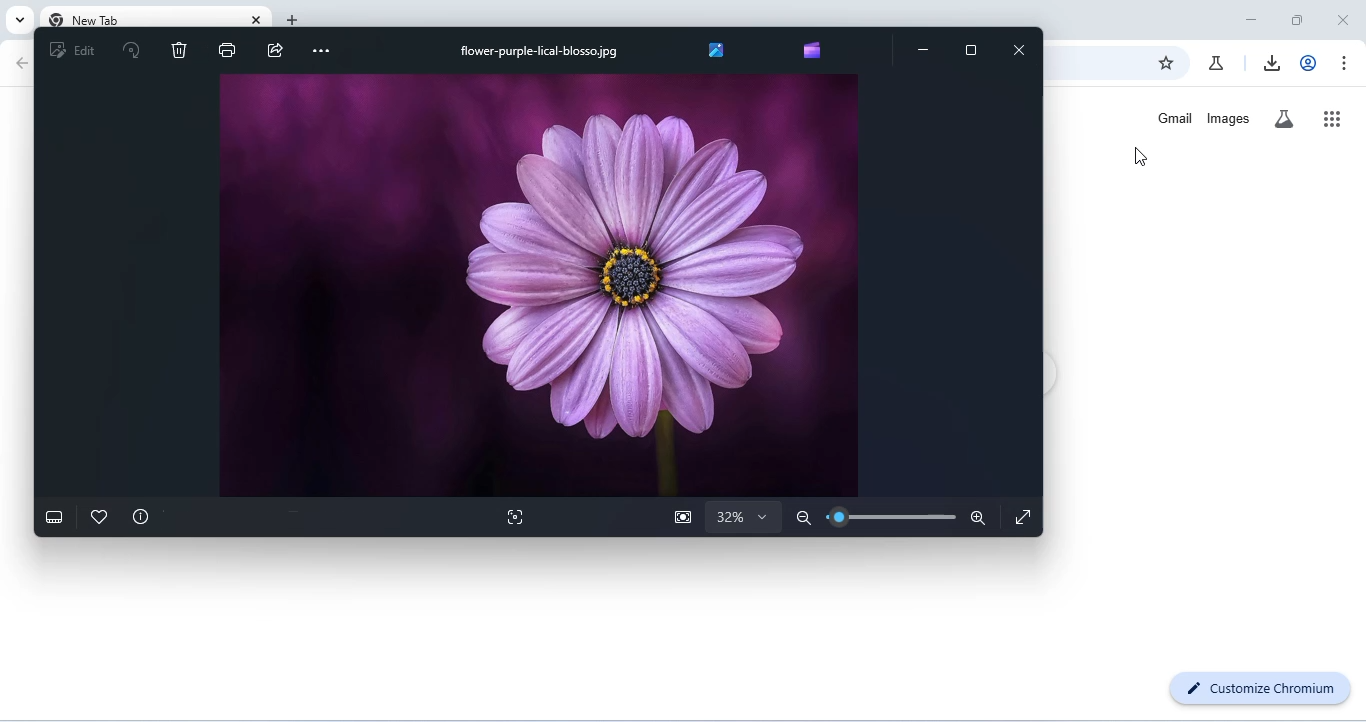 The width and height of the screenshot is (1366, 722). Describe the element at coordinates (72, 50) in the screenshot. I see `edit` at that location.